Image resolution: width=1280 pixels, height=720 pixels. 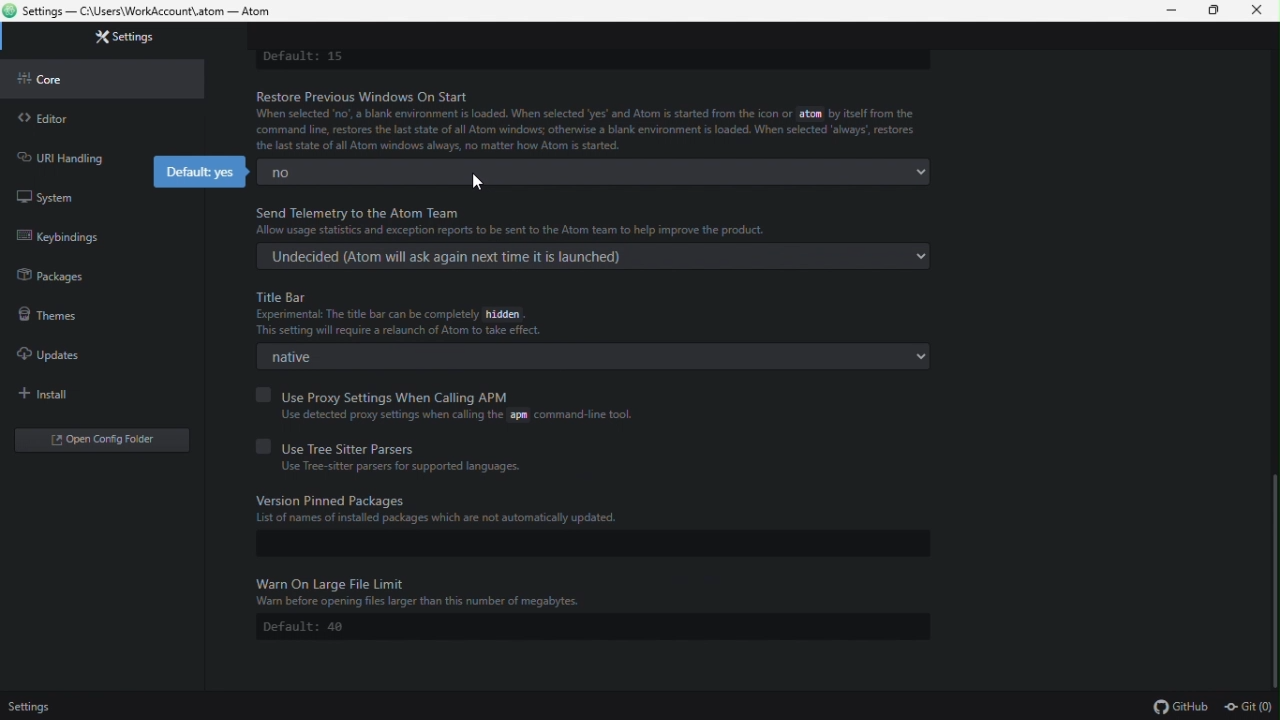 What do you see at coordinates (525, 223) in the screenshot?
I see `Send Telemetry to the Atom Team Allow usage statistics and exception reports to be sent to the Atom to help improve the product` at bounding box center [525, 223].